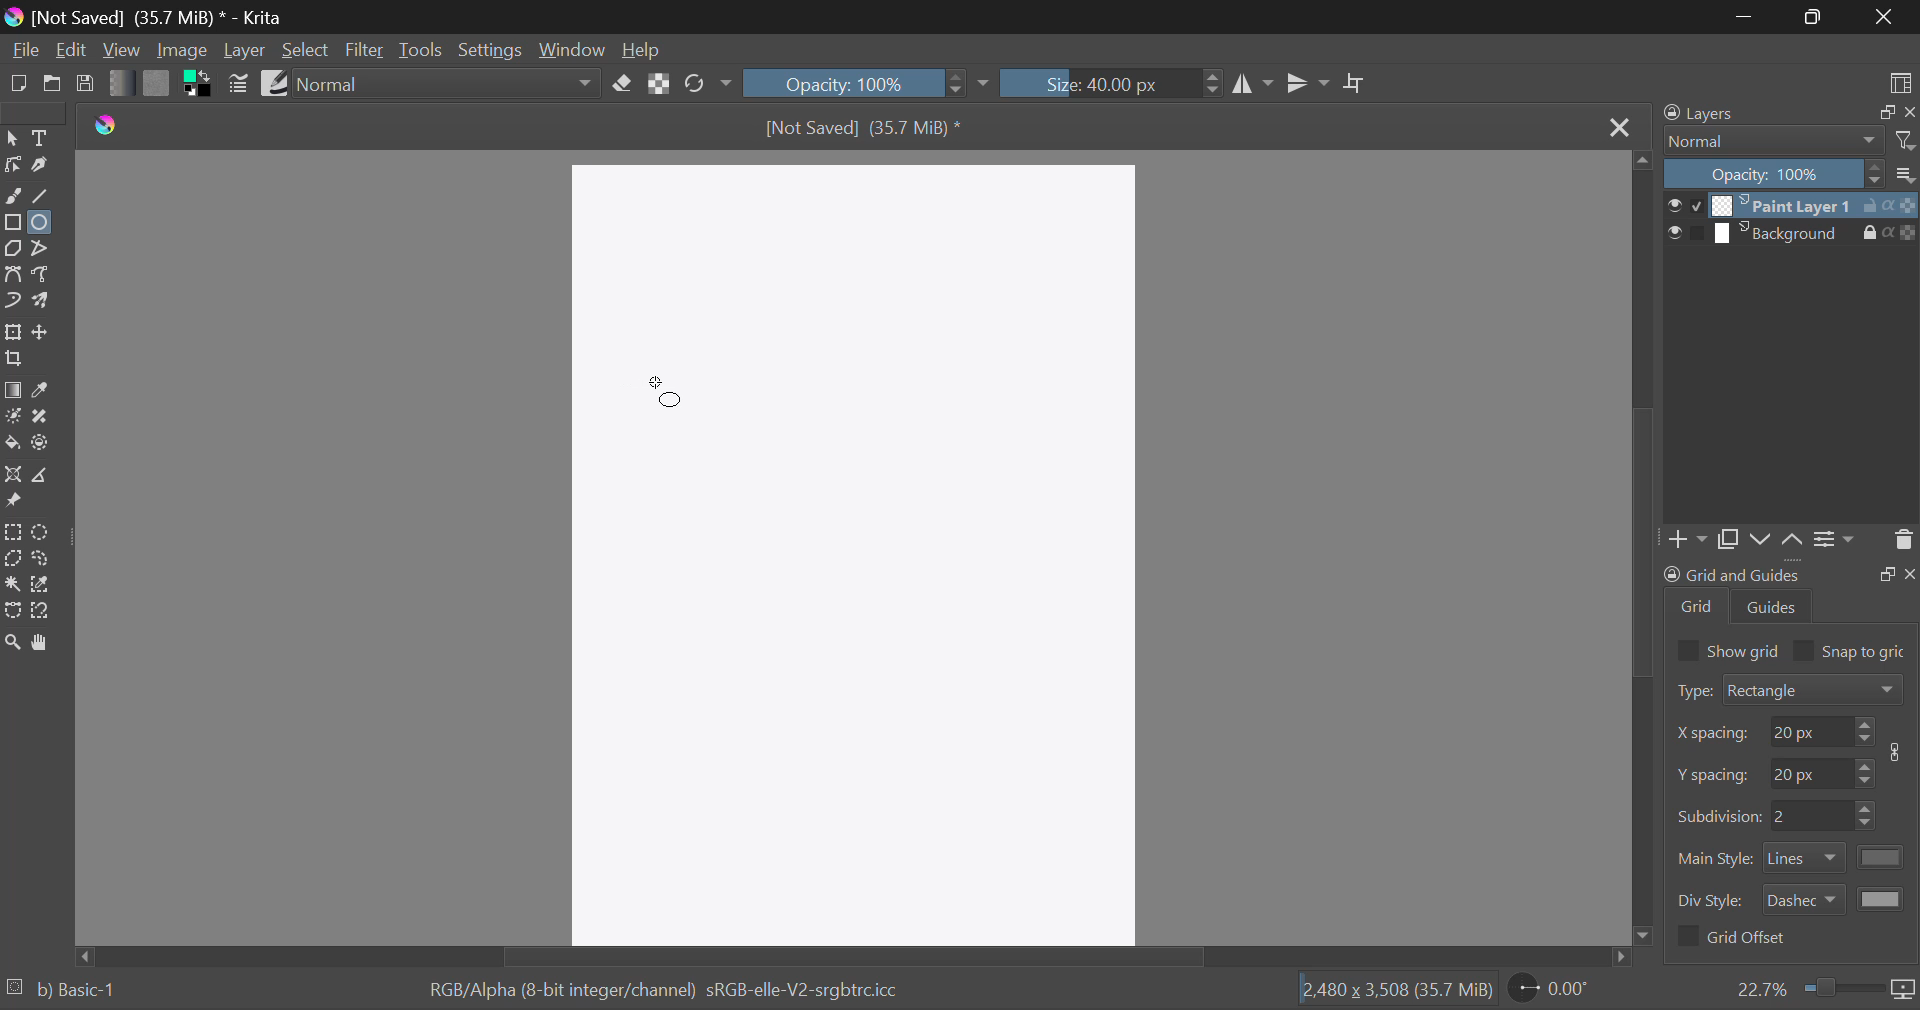  I want to click on Polyline, so click(42, 247).